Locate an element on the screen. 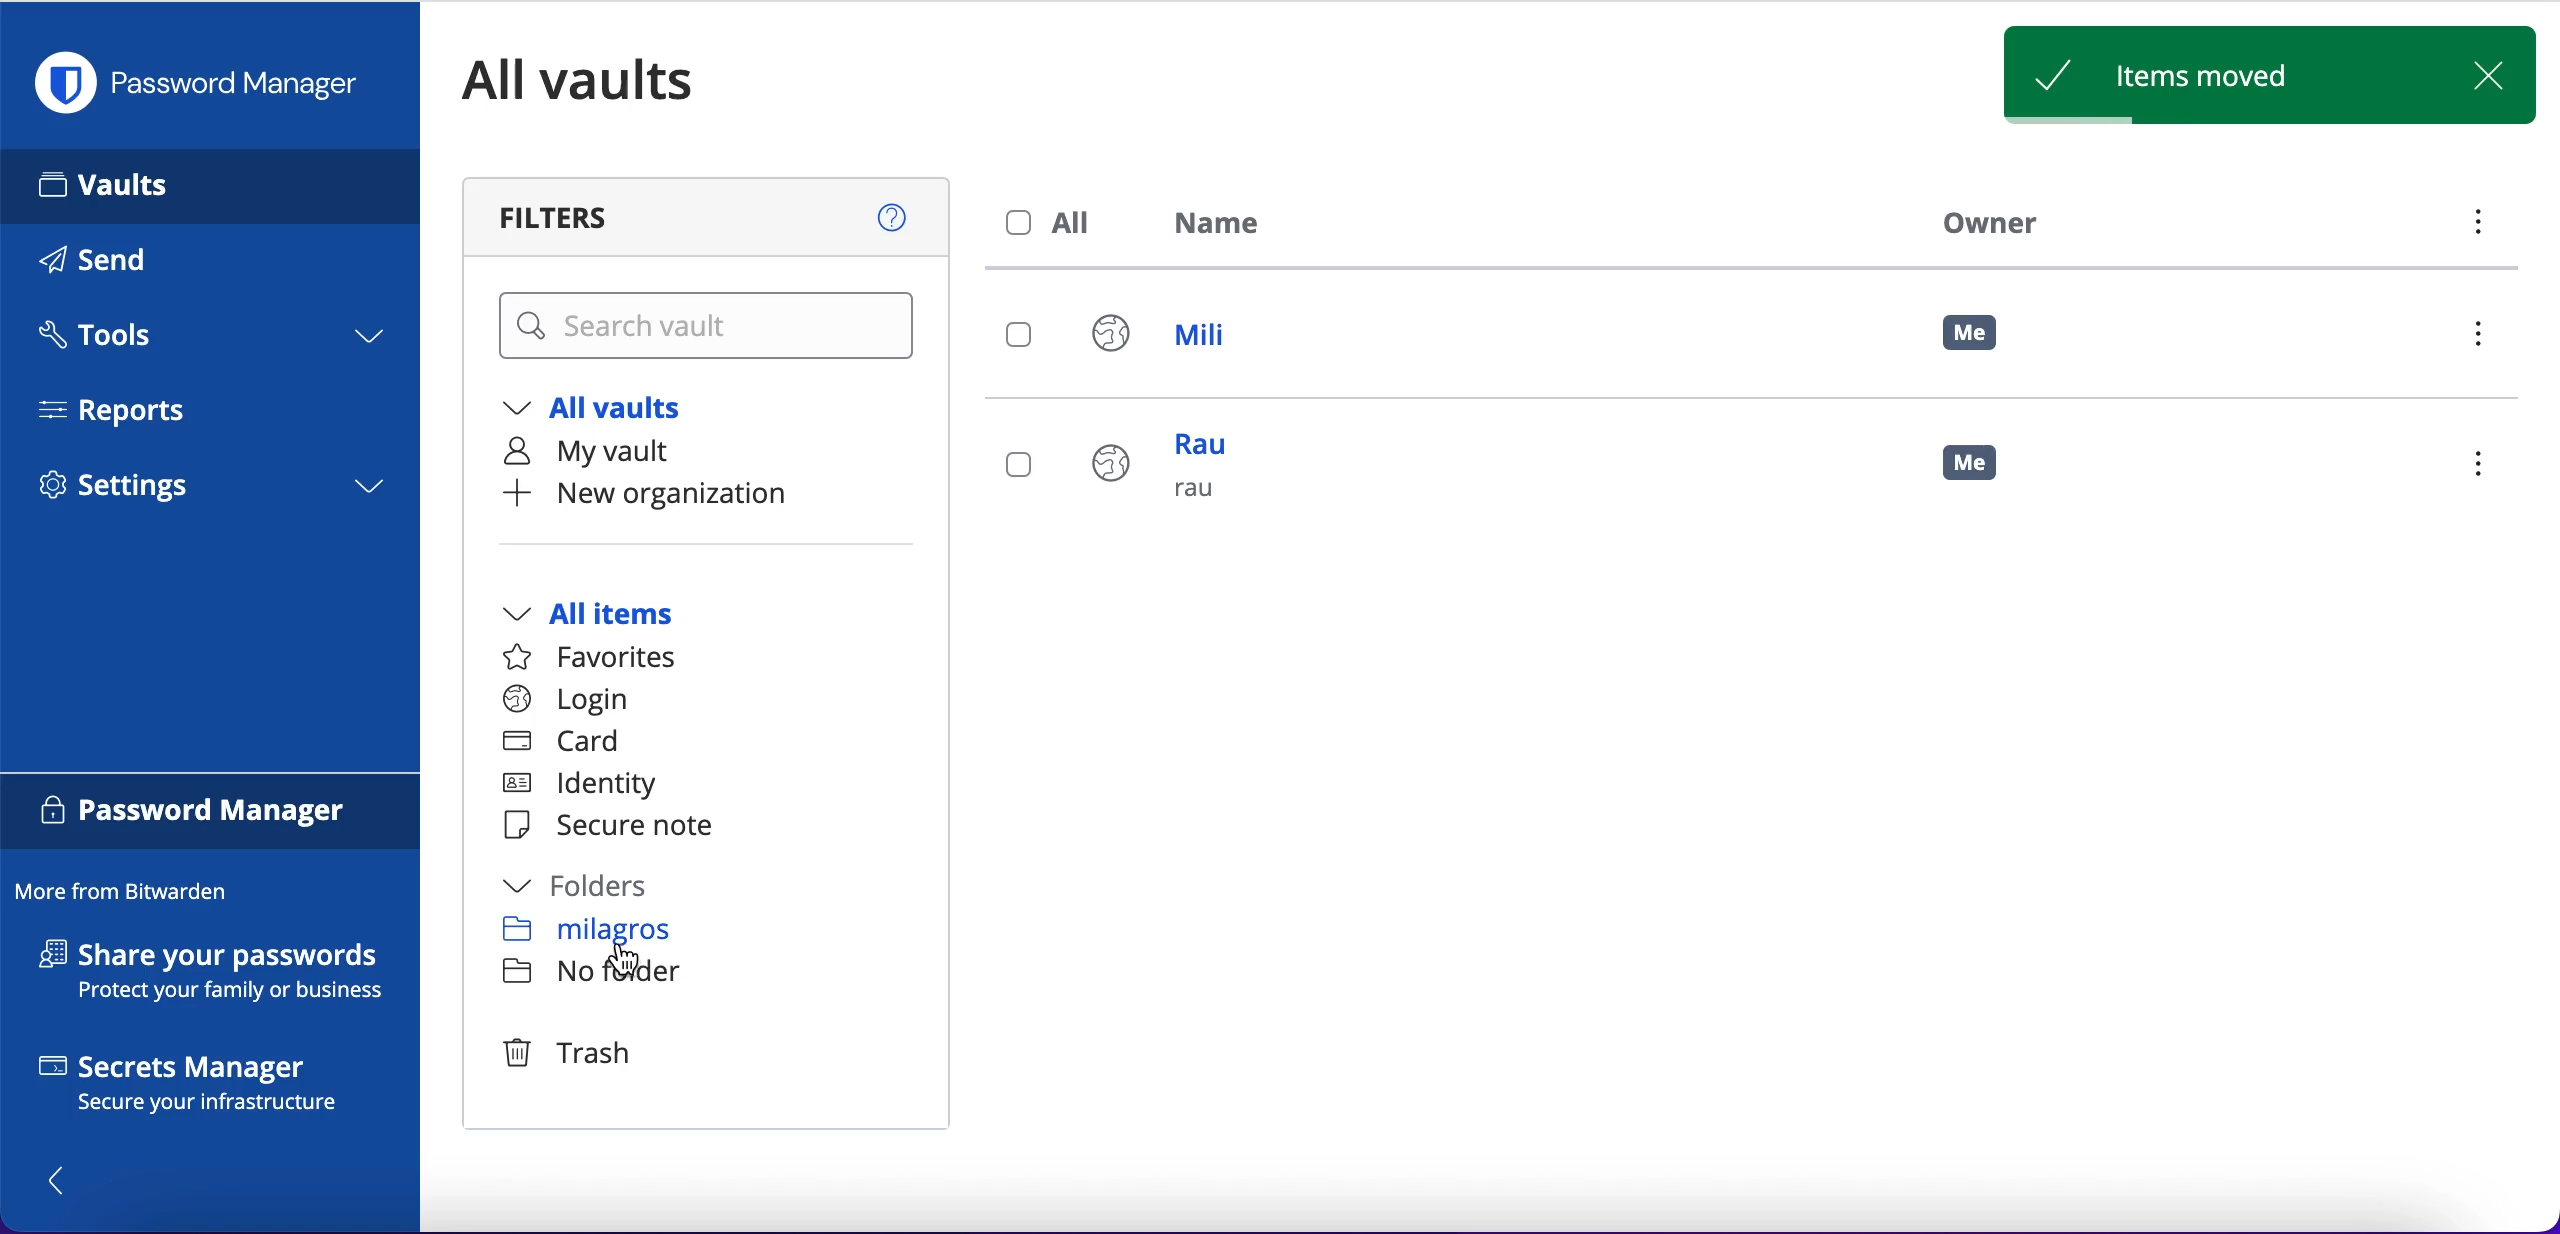 The width and height of the screenshot is (2560, 1234). share your passwords protect your family or business is located at coordinates (222, 975).